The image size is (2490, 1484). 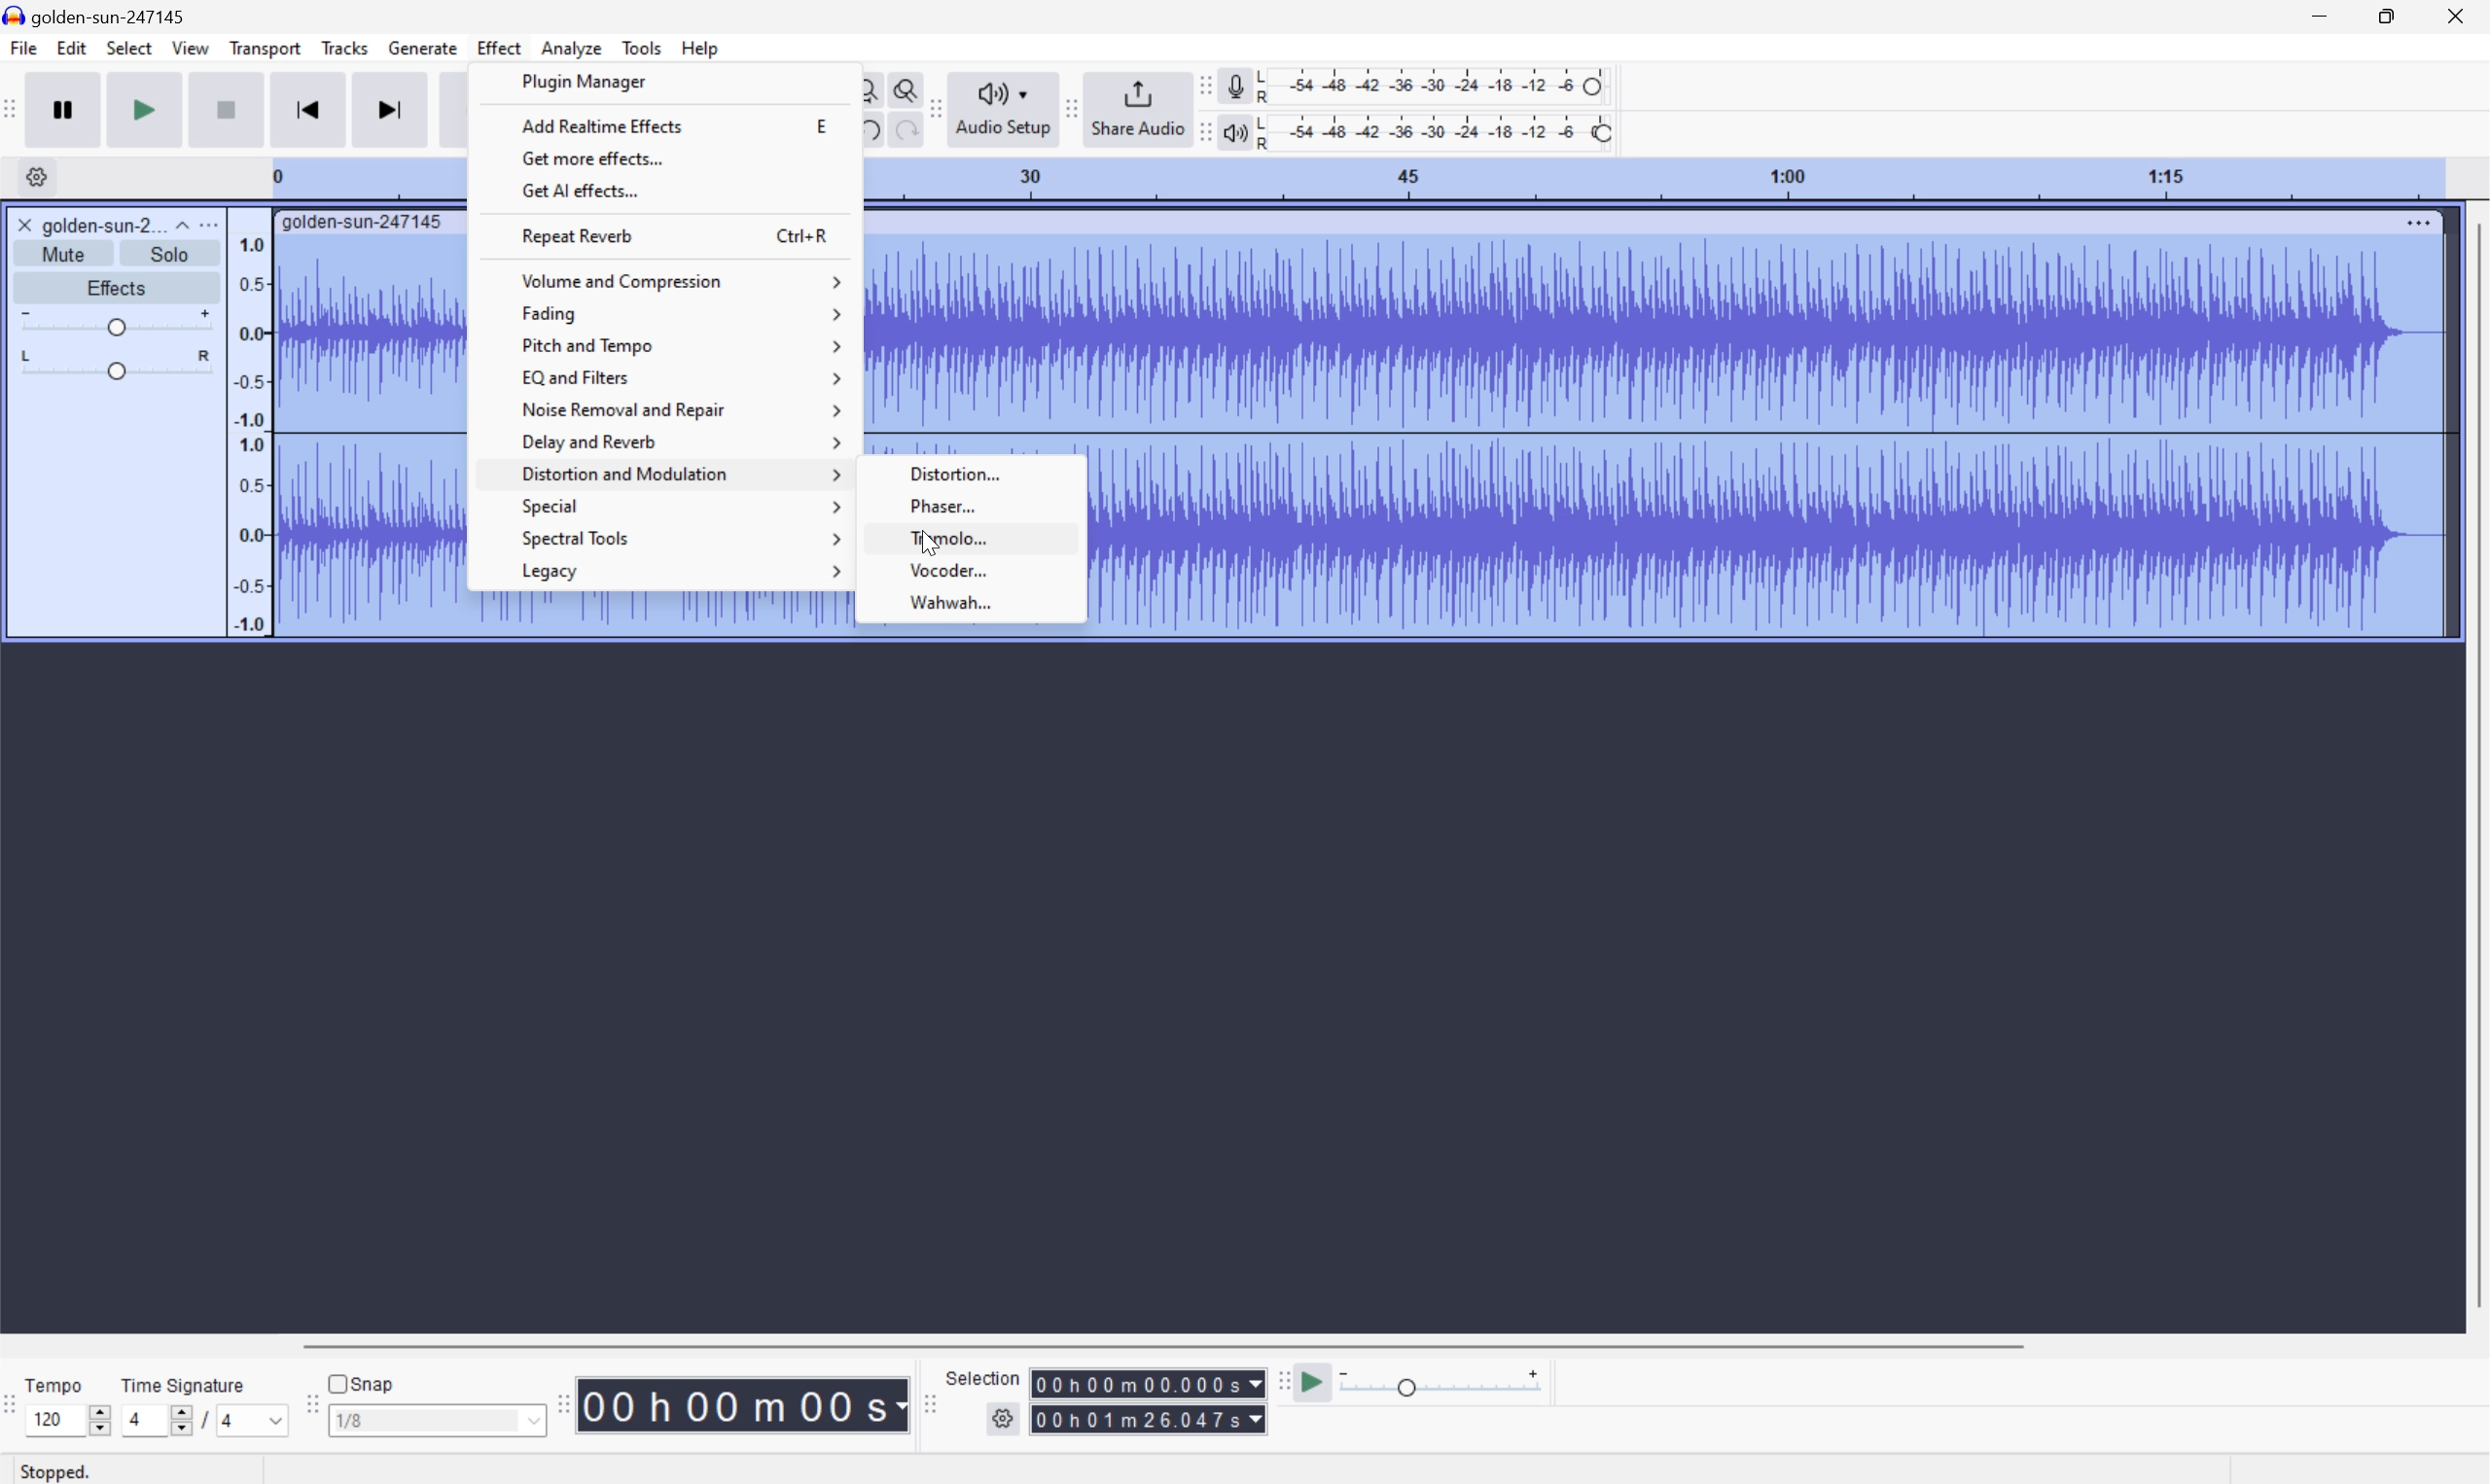 I want to click on 4, so click(x=255, y=1421).